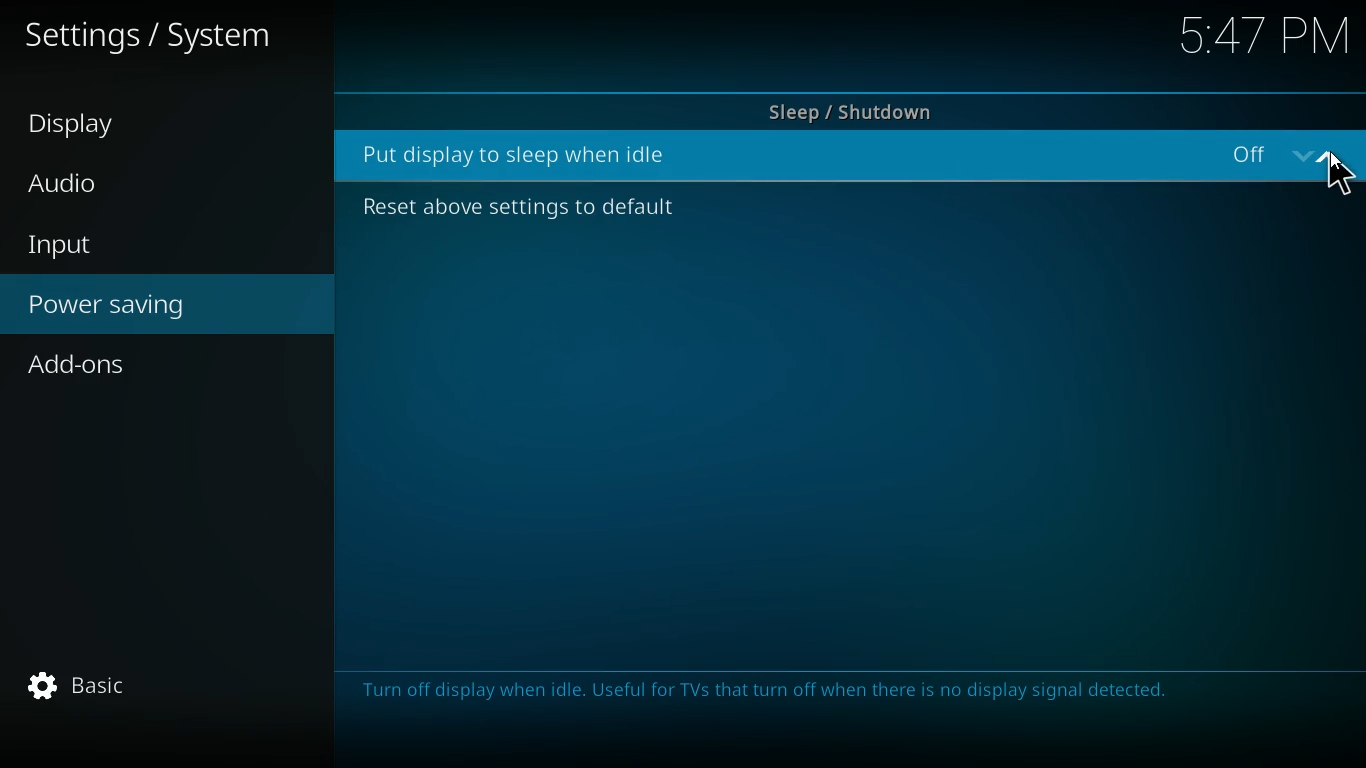 The height and width of the screenshot is (768, 1366). I want to click on audio, so click(114, 184).